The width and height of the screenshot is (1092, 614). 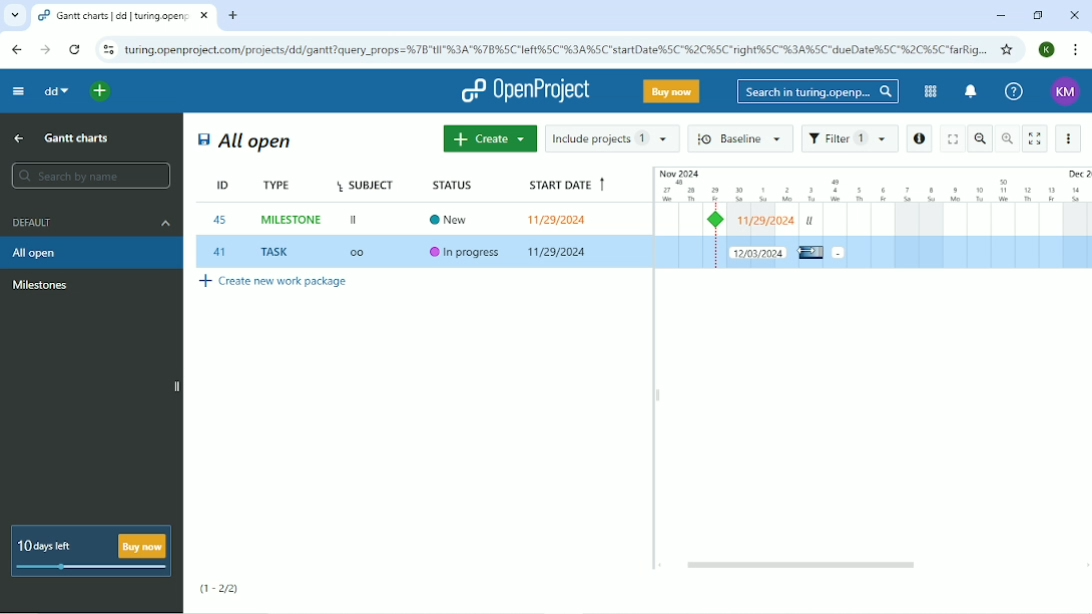 What do you see at coordinates (45, 50) in the screenshot?
I see `Forward` at bounding box center [45, 50].